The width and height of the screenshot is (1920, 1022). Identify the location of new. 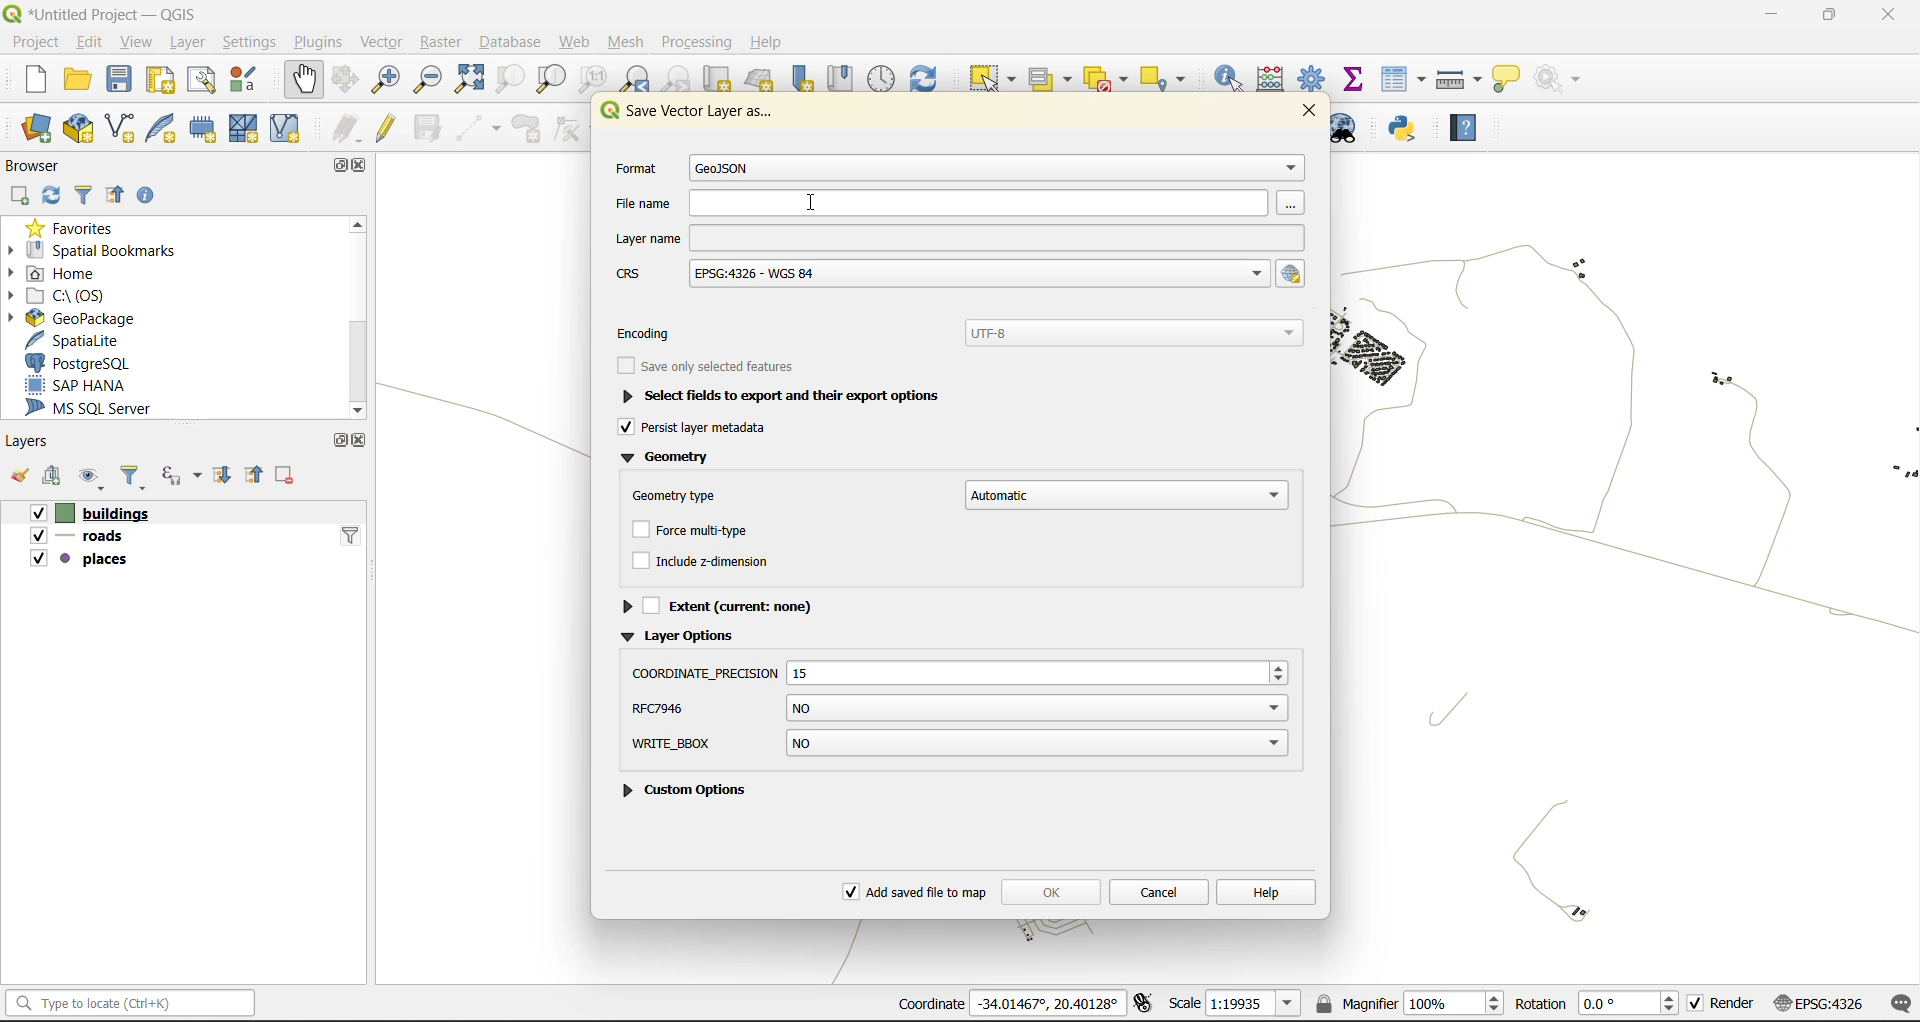
(35, 80).